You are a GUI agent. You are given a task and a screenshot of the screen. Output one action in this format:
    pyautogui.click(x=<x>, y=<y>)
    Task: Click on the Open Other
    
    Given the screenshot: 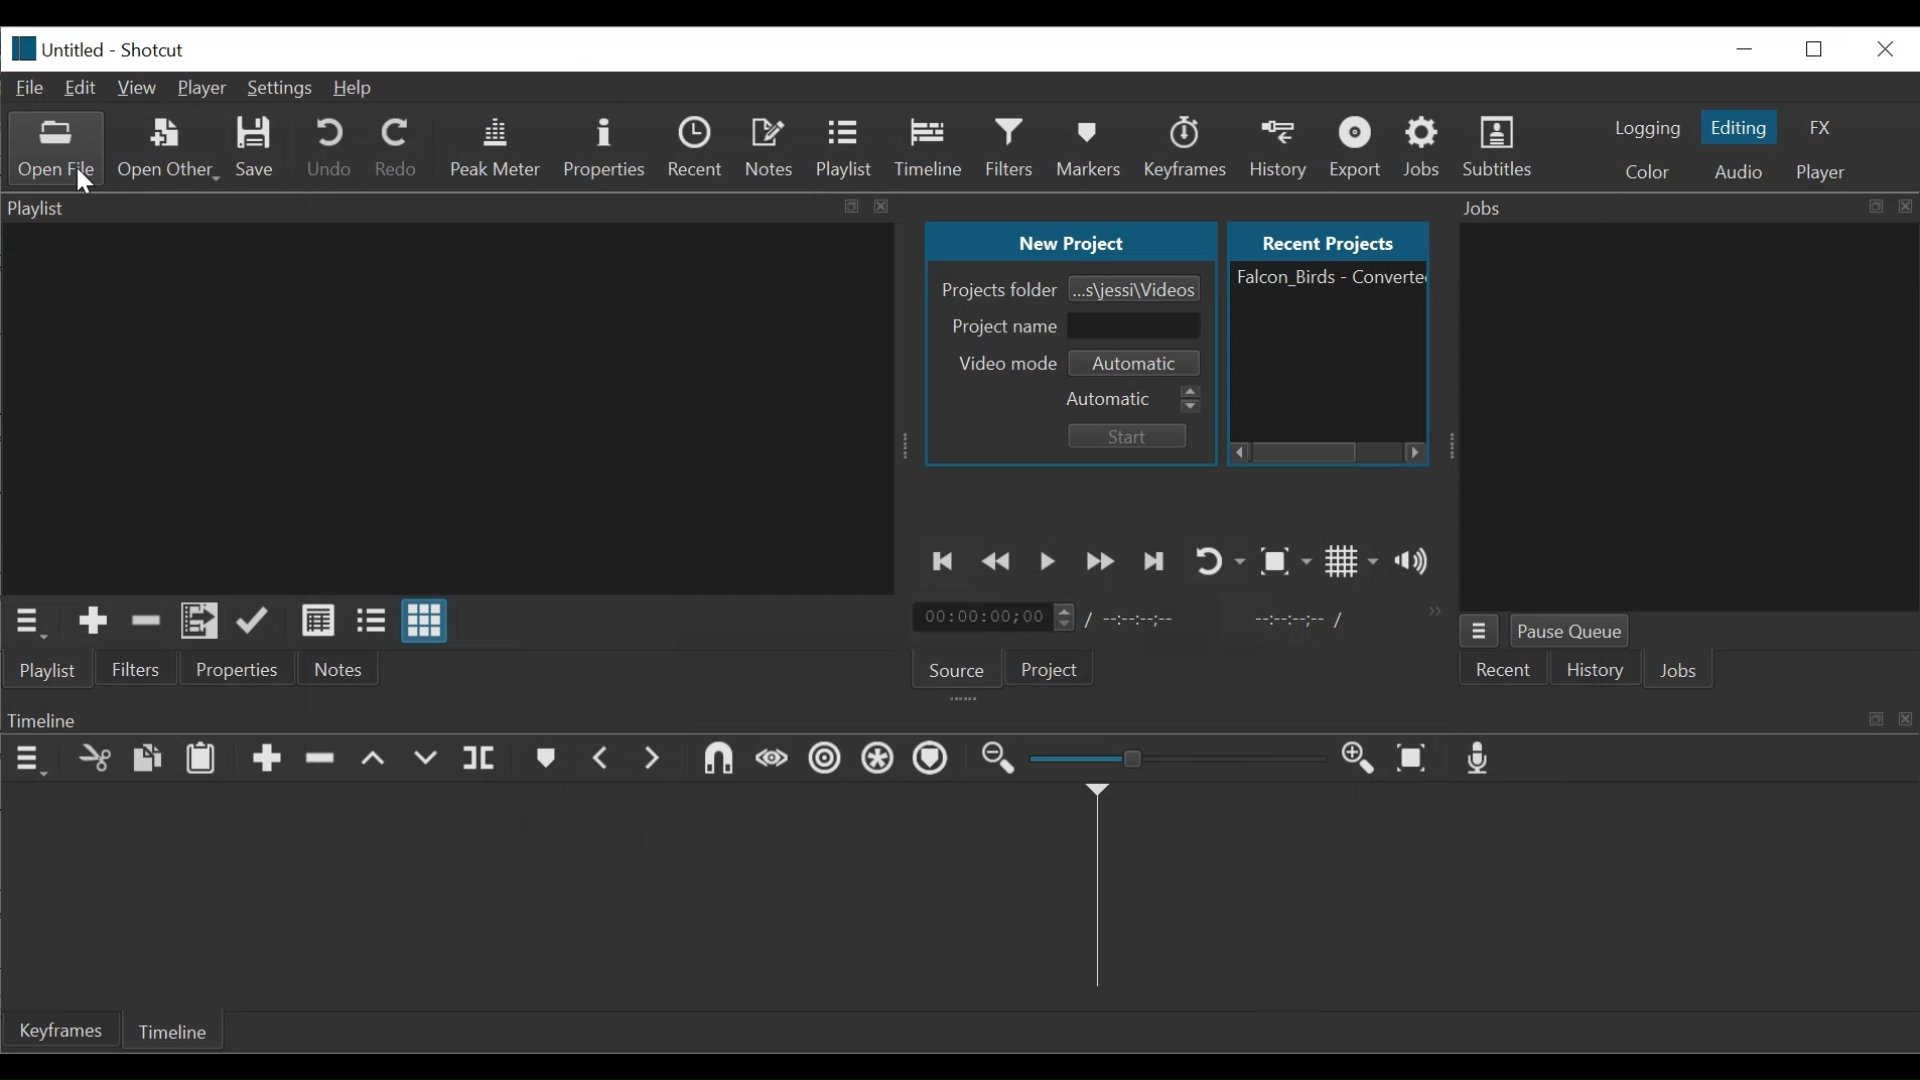 What is the action you would take?
    pyautogui.click(x=165, y=148)
    